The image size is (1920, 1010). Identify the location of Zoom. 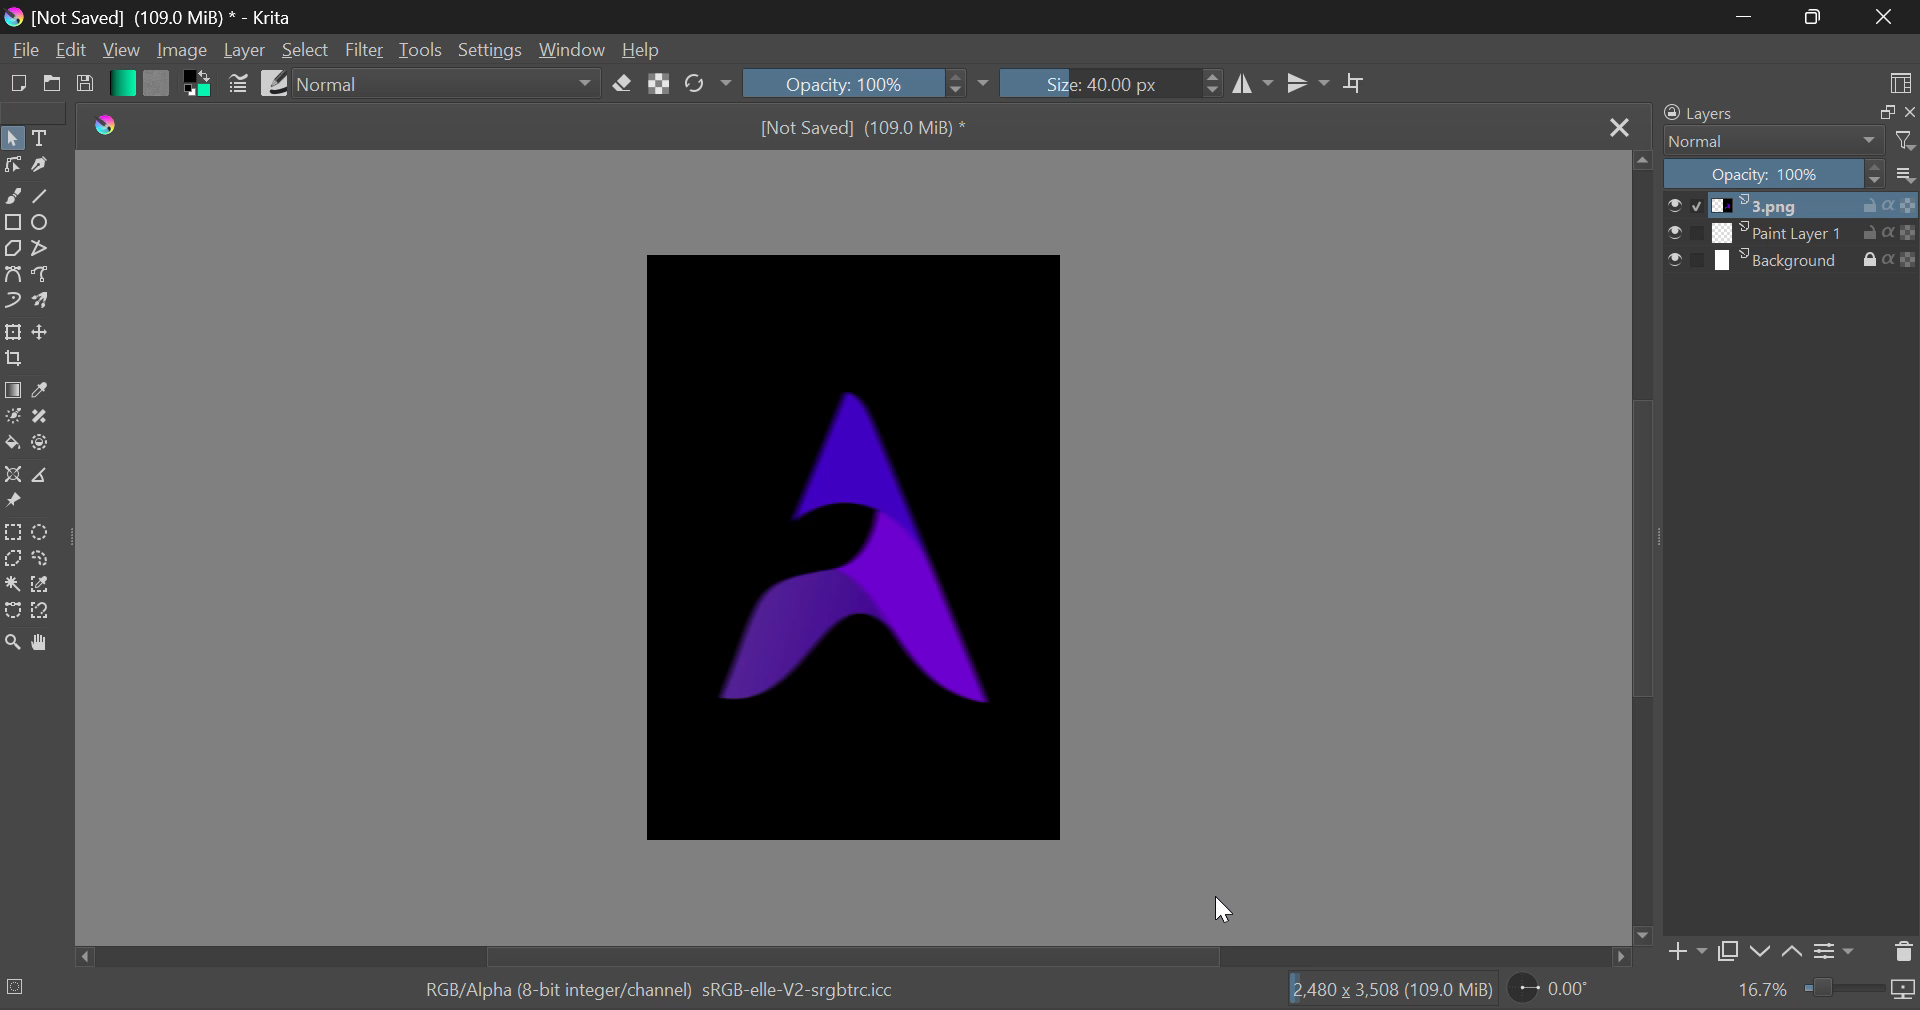
(16, 645).